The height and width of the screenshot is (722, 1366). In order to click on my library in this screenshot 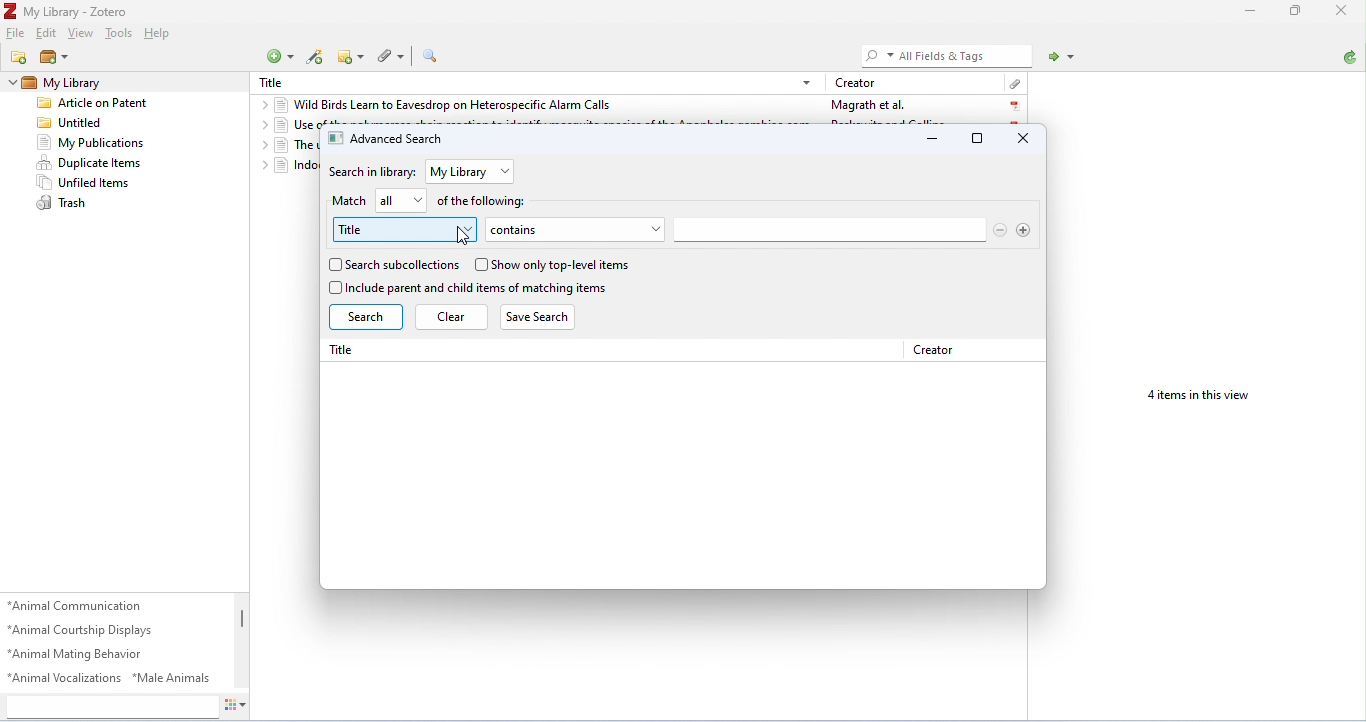, I will do `click(460, 172)`.